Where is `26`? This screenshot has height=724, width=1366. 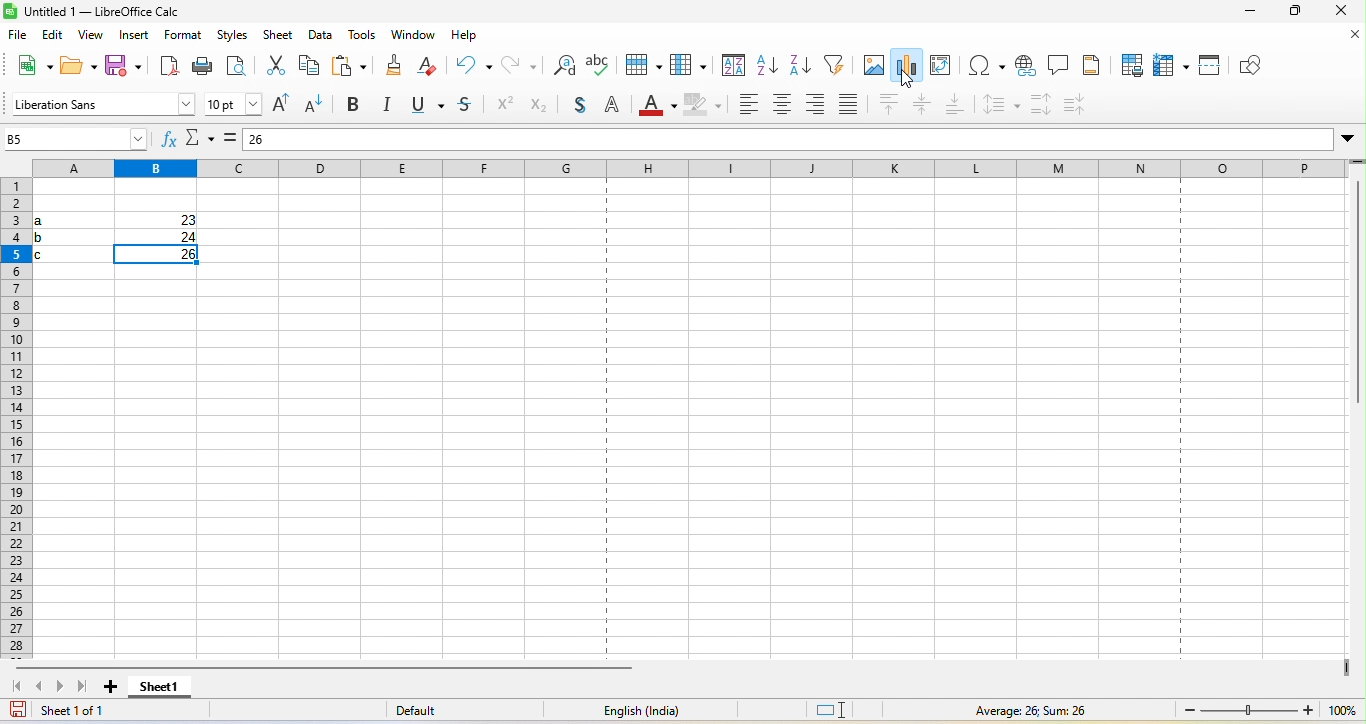 26 is located at coordinates (174, 255).